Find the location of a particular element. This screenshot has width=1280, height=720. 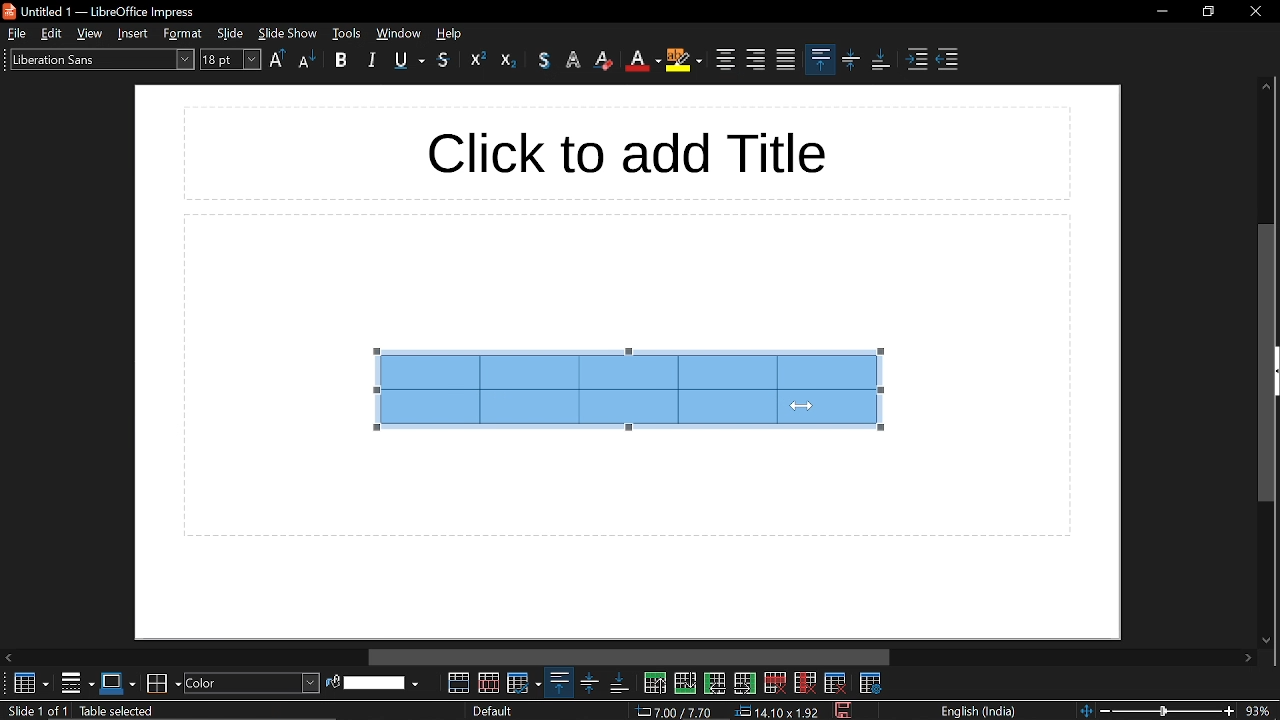

fill color is located at coordinates (383, 683).